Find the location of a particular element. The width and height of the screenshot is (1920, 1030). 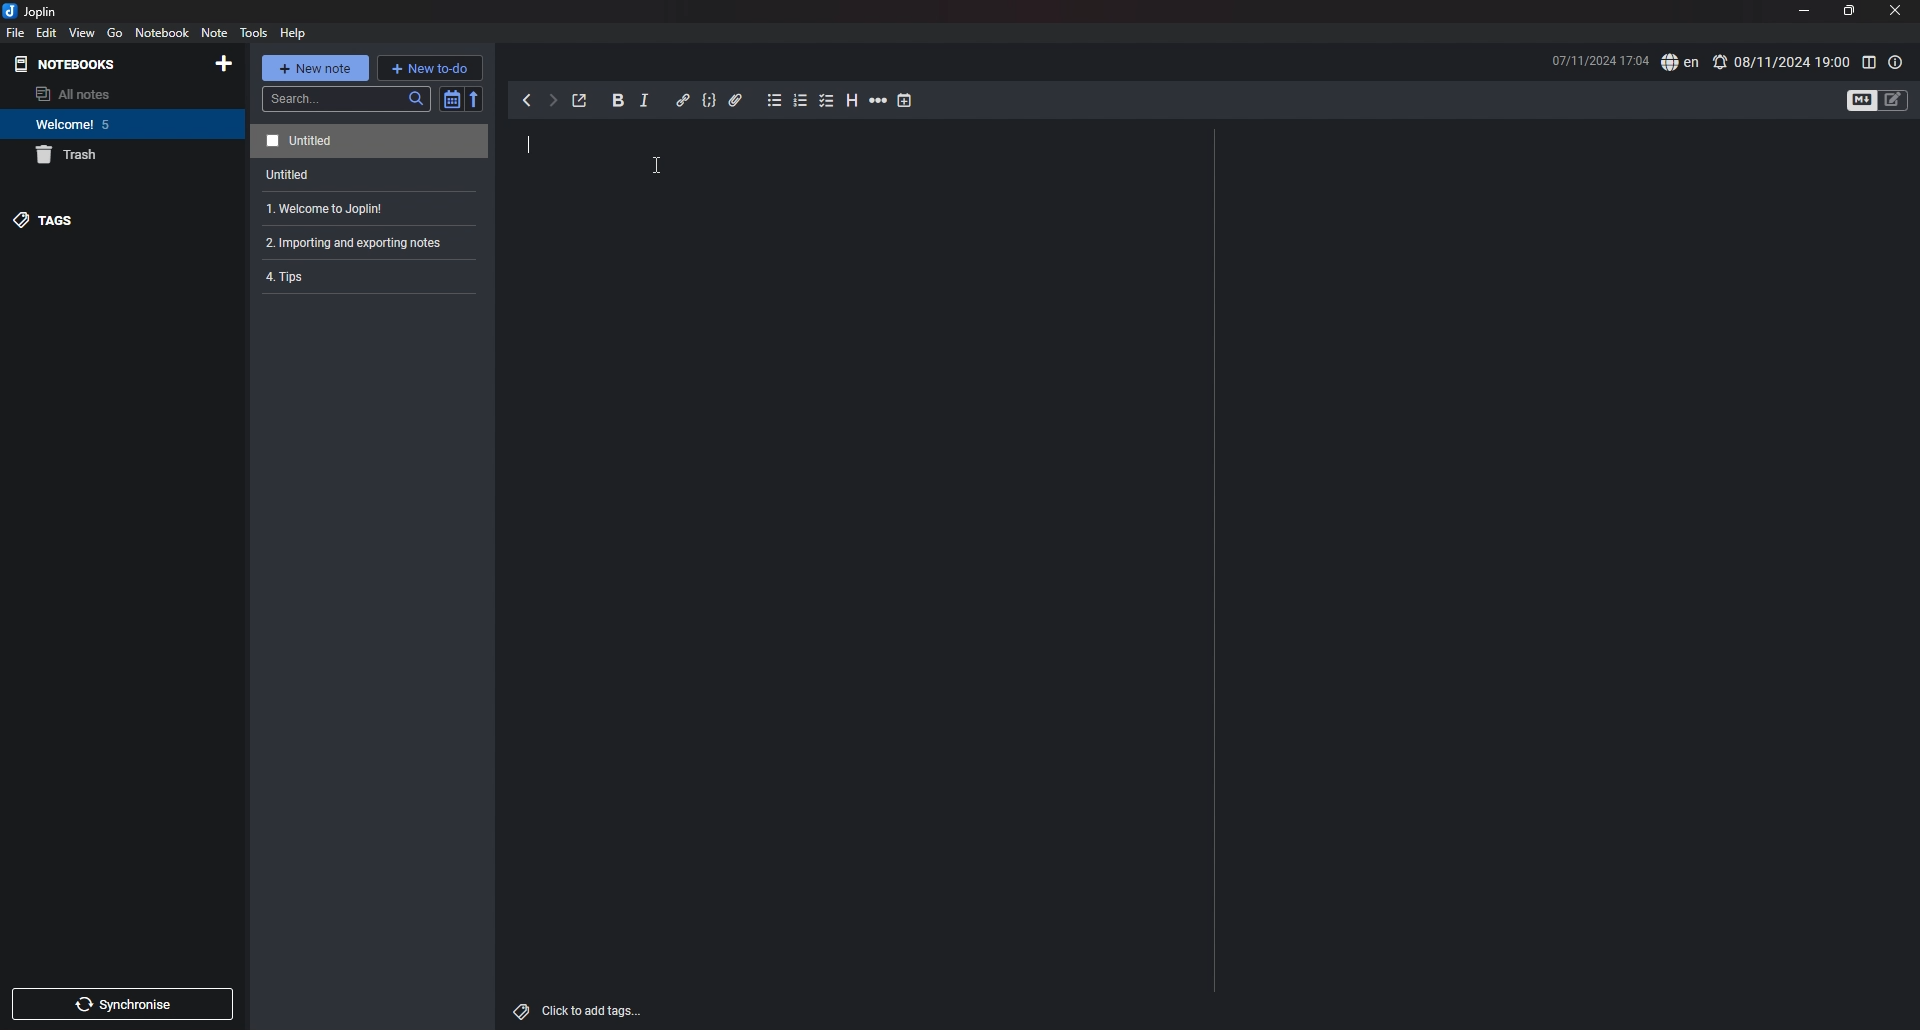

note is located at coordinates (214, 33).